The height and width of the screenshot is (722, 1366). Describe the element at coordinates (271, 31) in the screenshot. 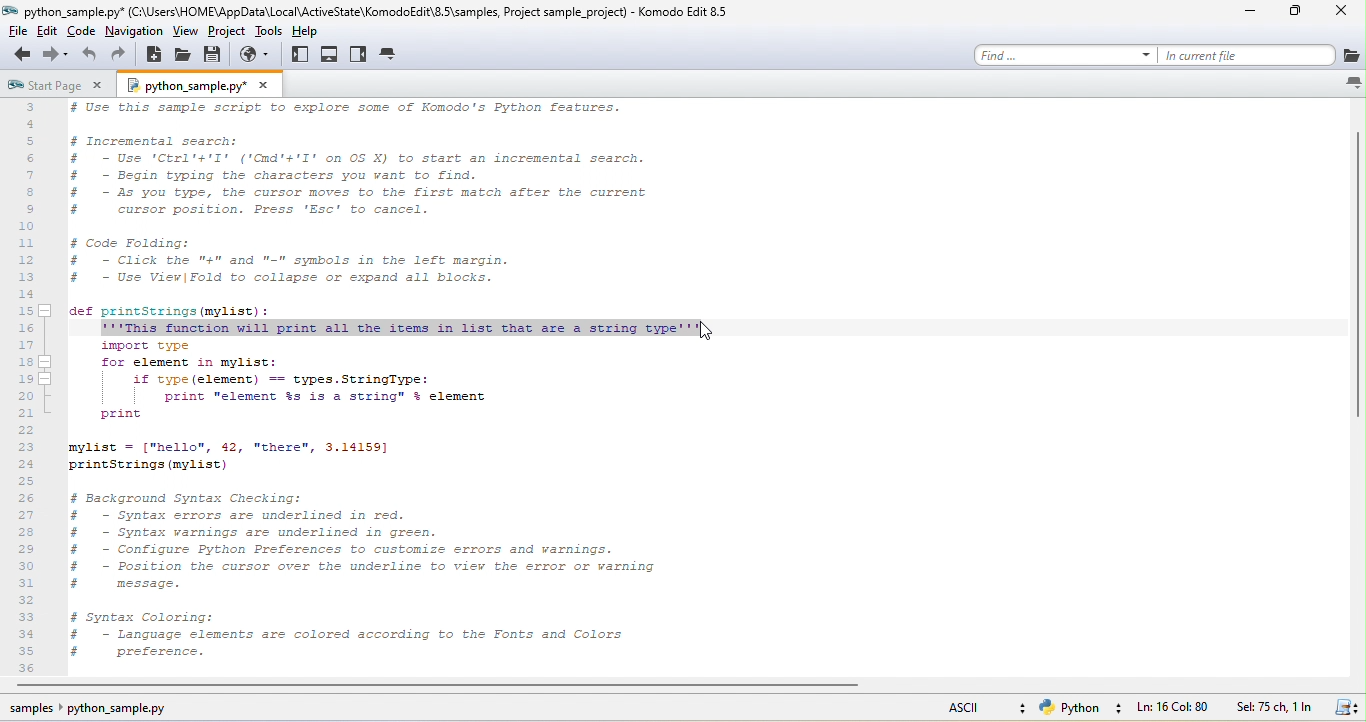

I see `tools` at that location.